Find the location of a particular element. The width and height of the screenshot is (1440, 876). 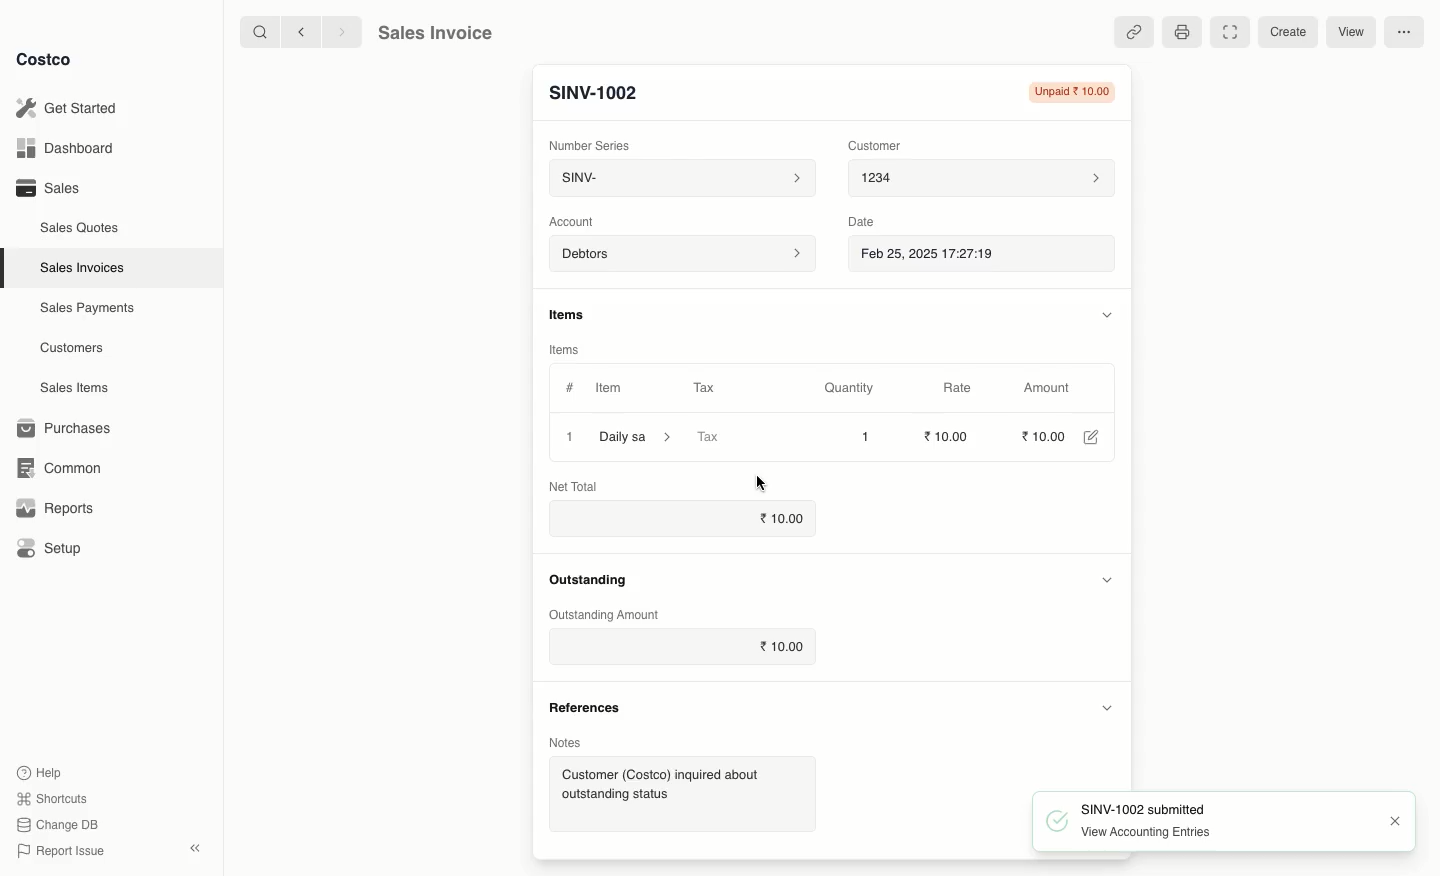

10.00 is located at coordinates (942, 436).